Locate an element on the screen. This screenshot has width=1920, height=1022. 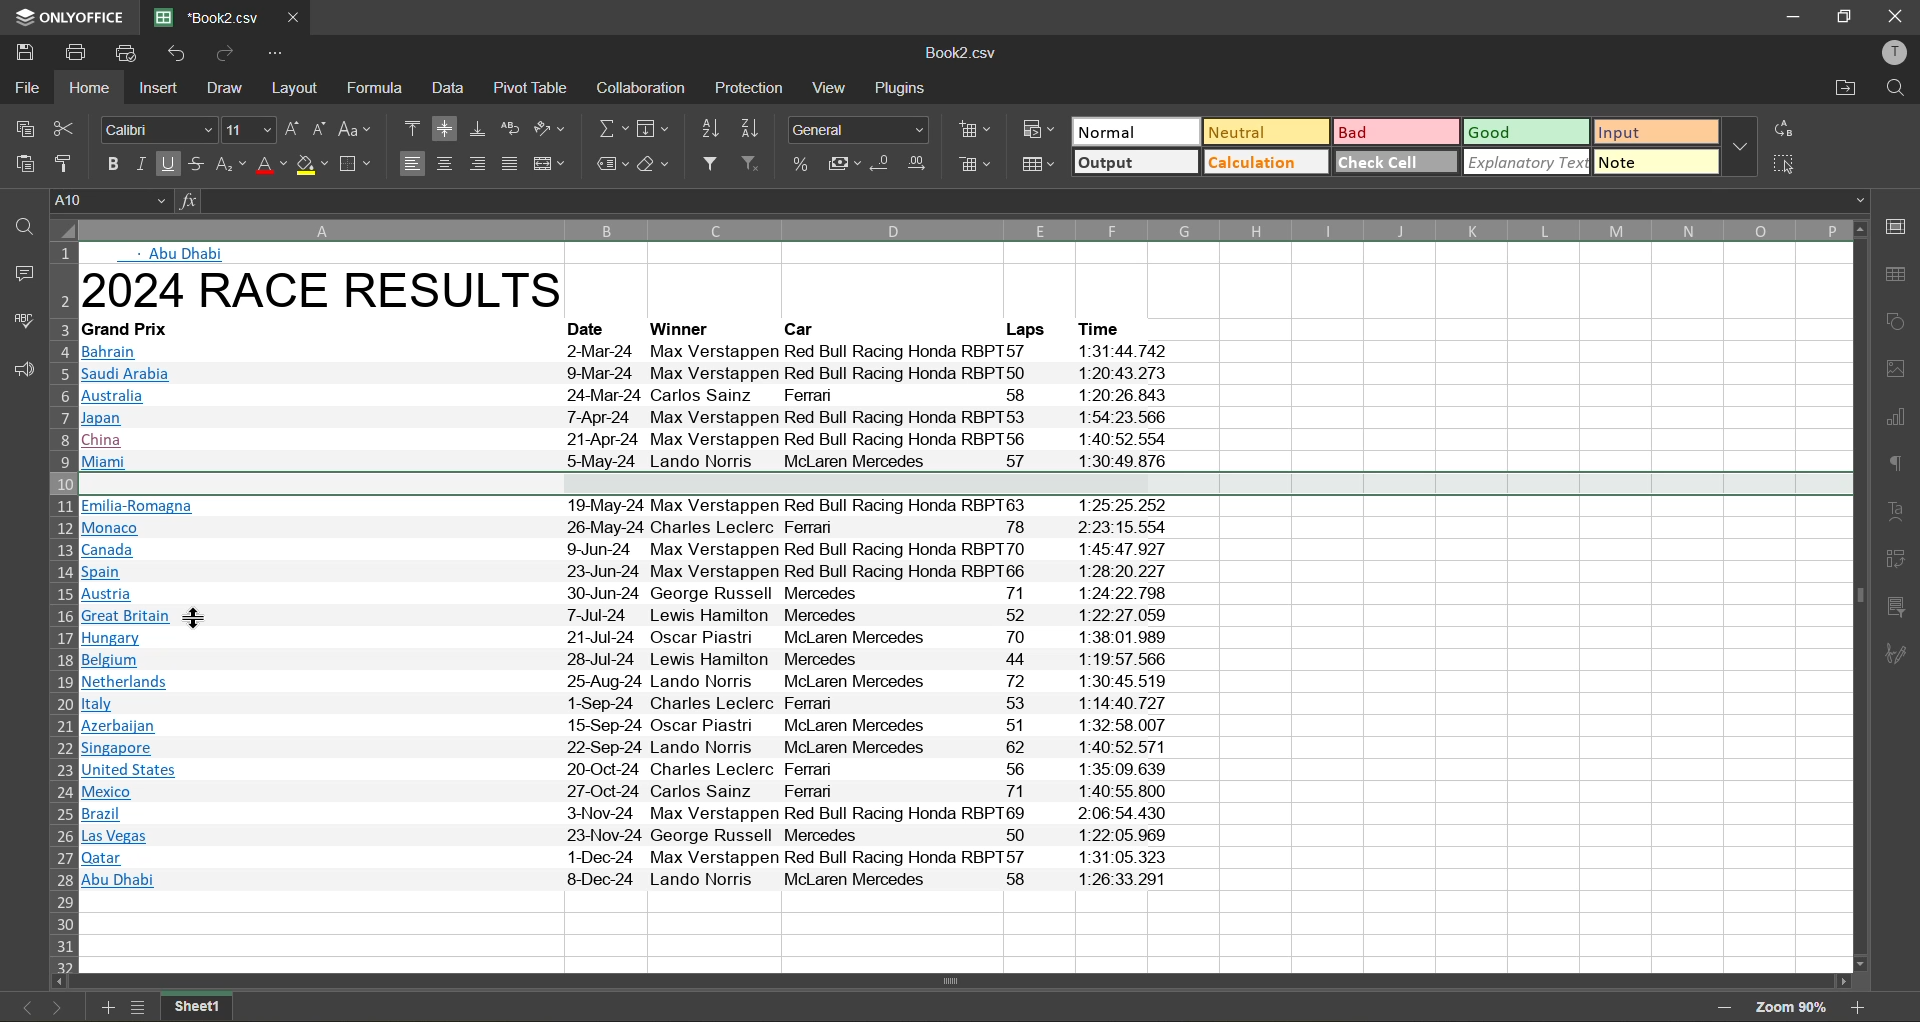
align top is located at coordinates (413, 130).